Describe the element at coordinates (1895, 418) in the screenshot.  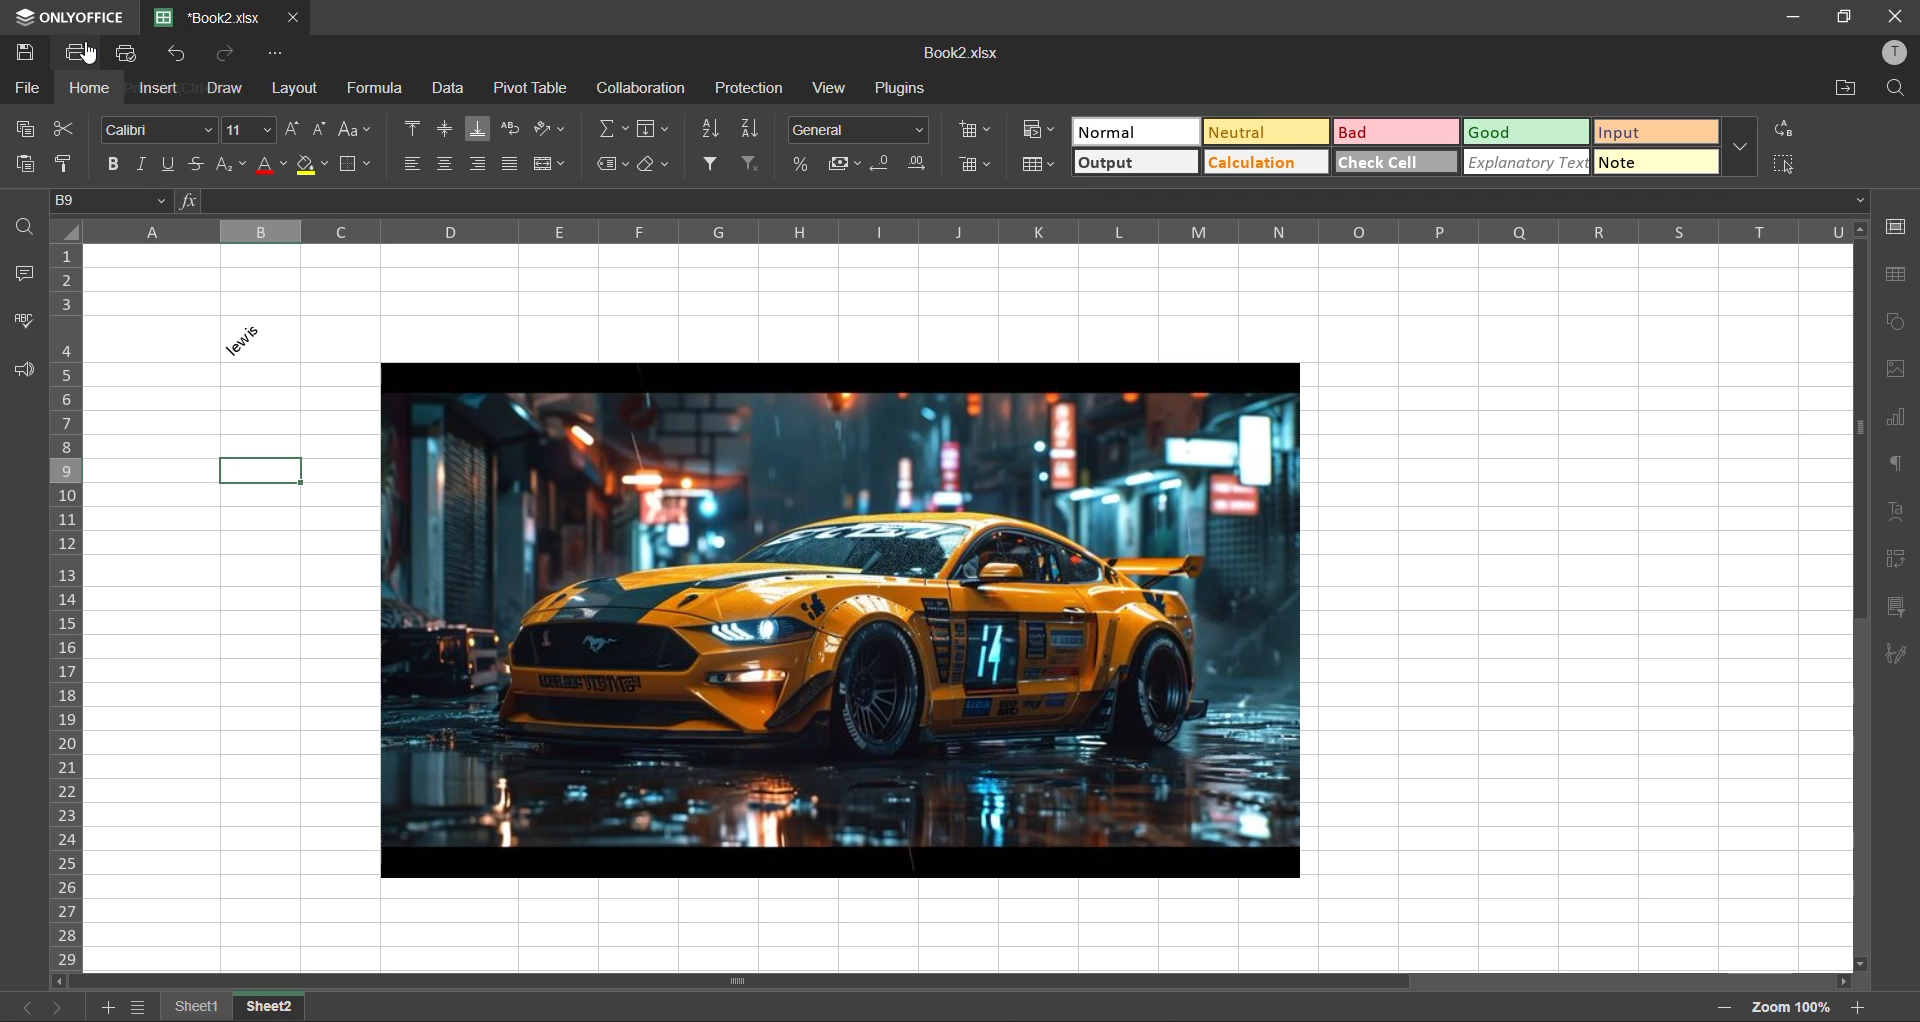
I see `charts` at that location.